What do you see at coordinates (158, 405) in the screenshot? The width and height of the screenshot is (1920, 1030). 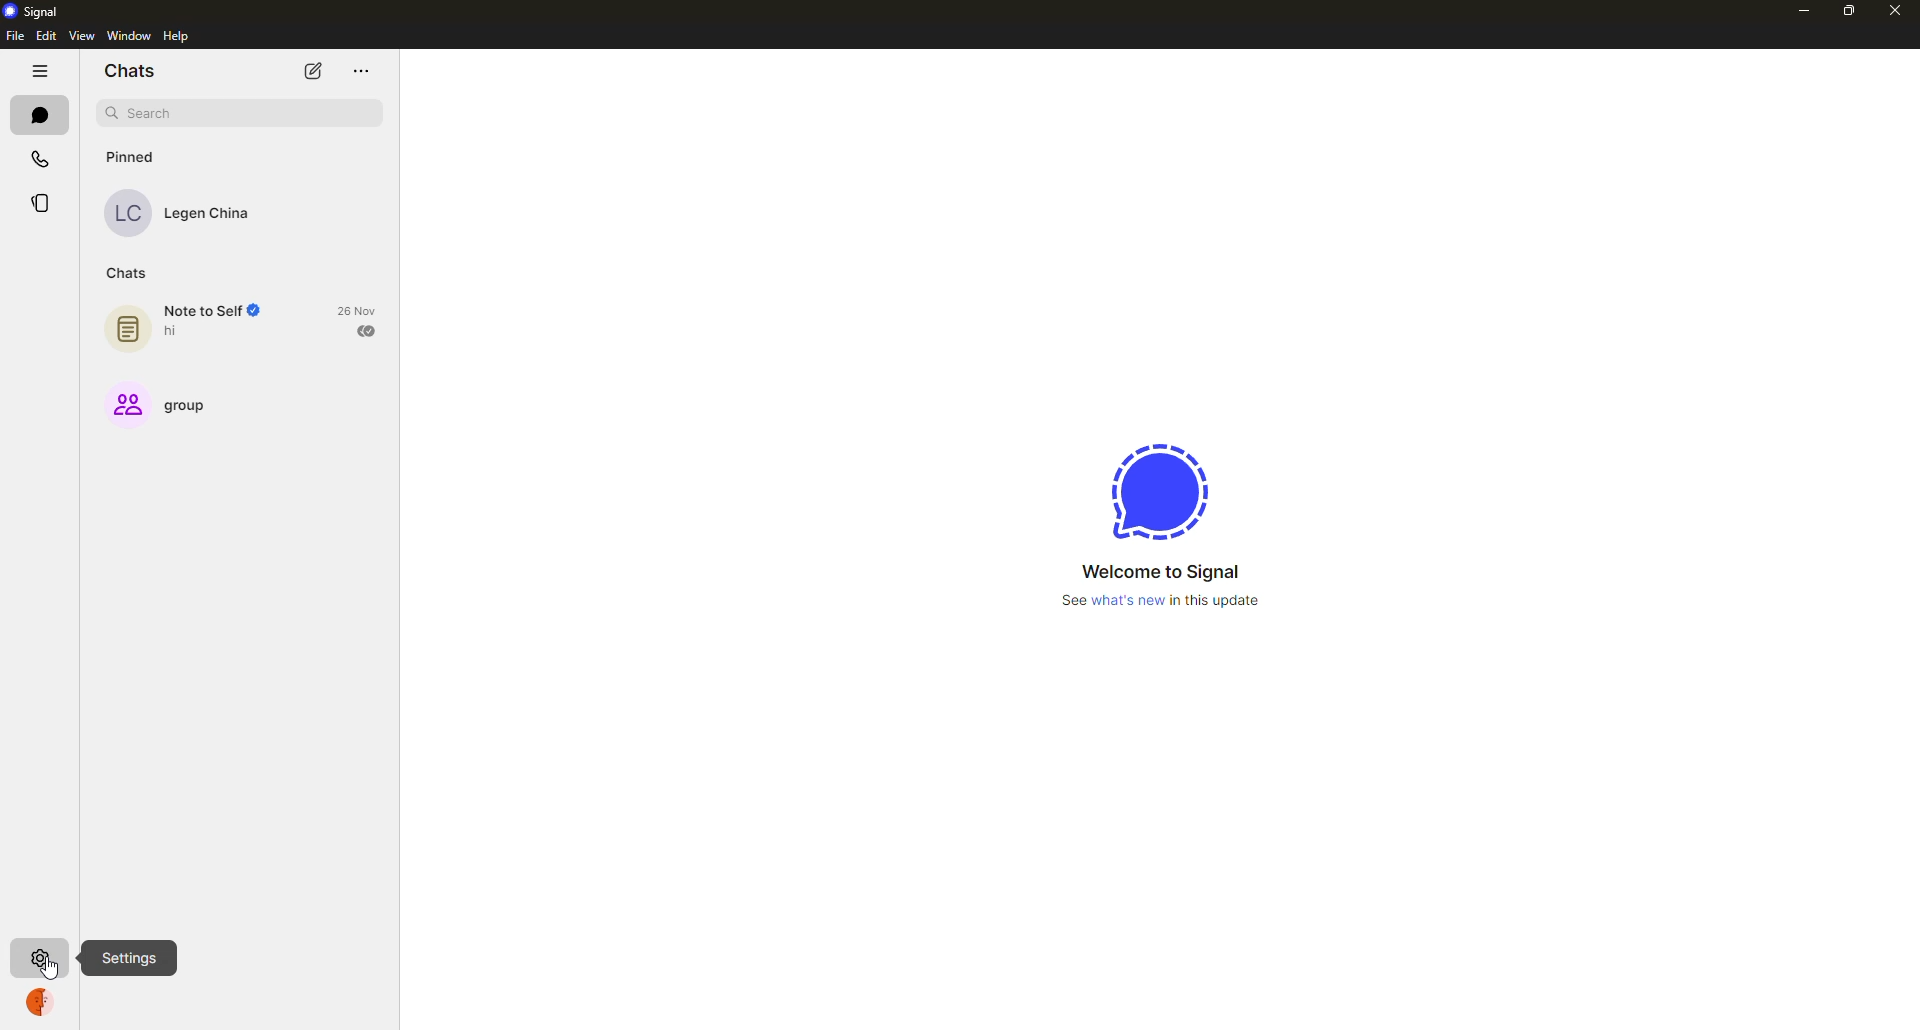 I see `group` at bounding box center [158, 405].